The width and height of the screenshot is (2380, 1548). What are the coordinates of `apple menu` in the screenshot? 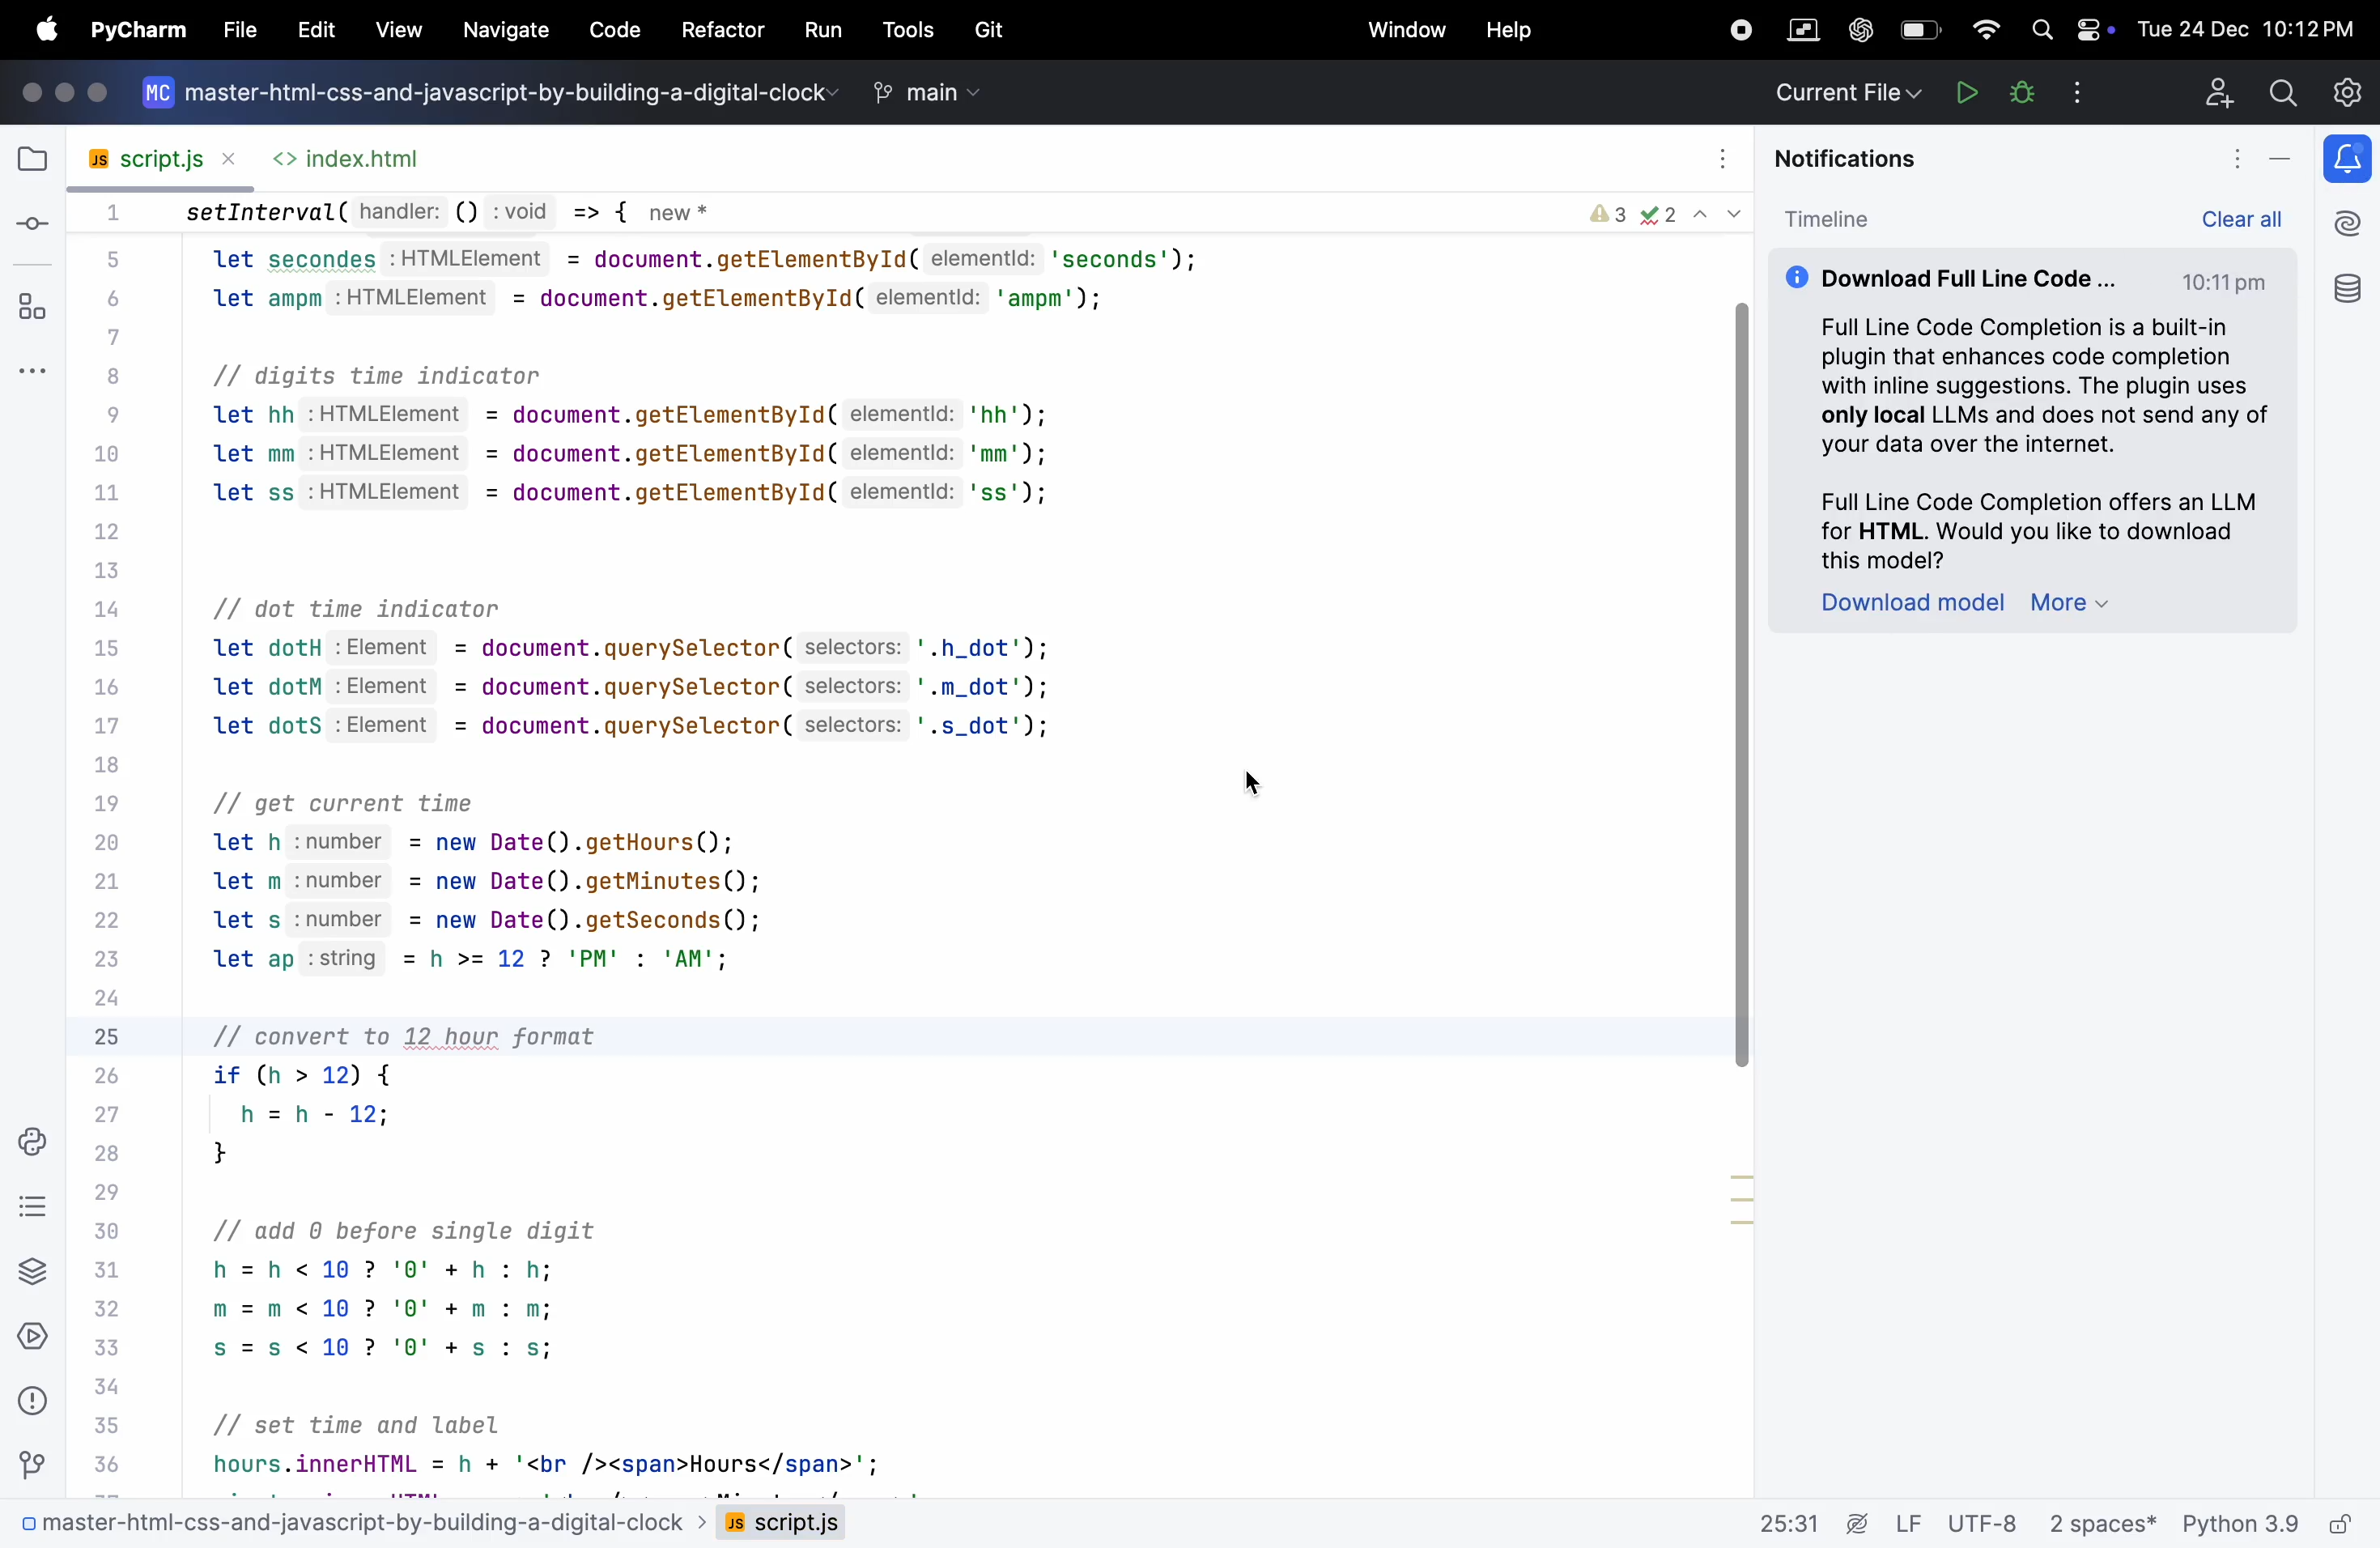 It's located at (41, 30).